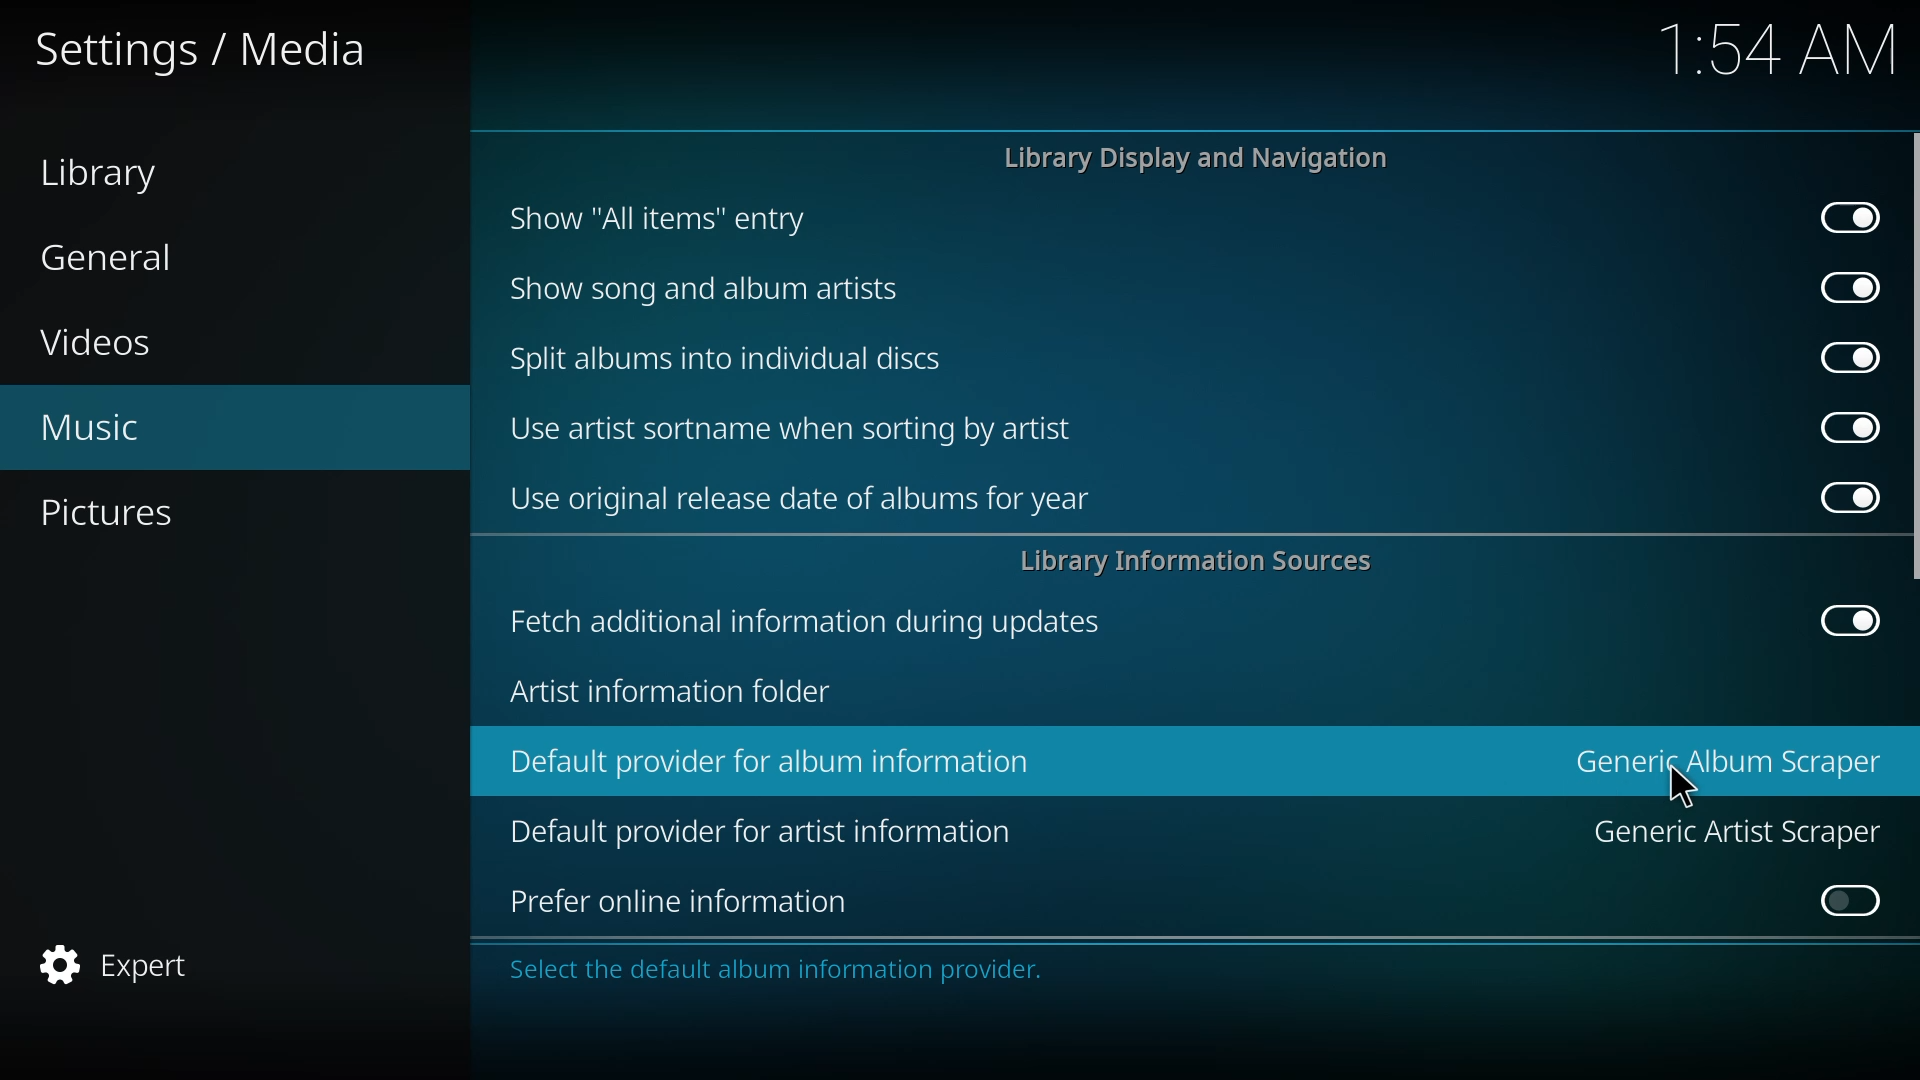  I want to click on settings media, so click(207, 49).